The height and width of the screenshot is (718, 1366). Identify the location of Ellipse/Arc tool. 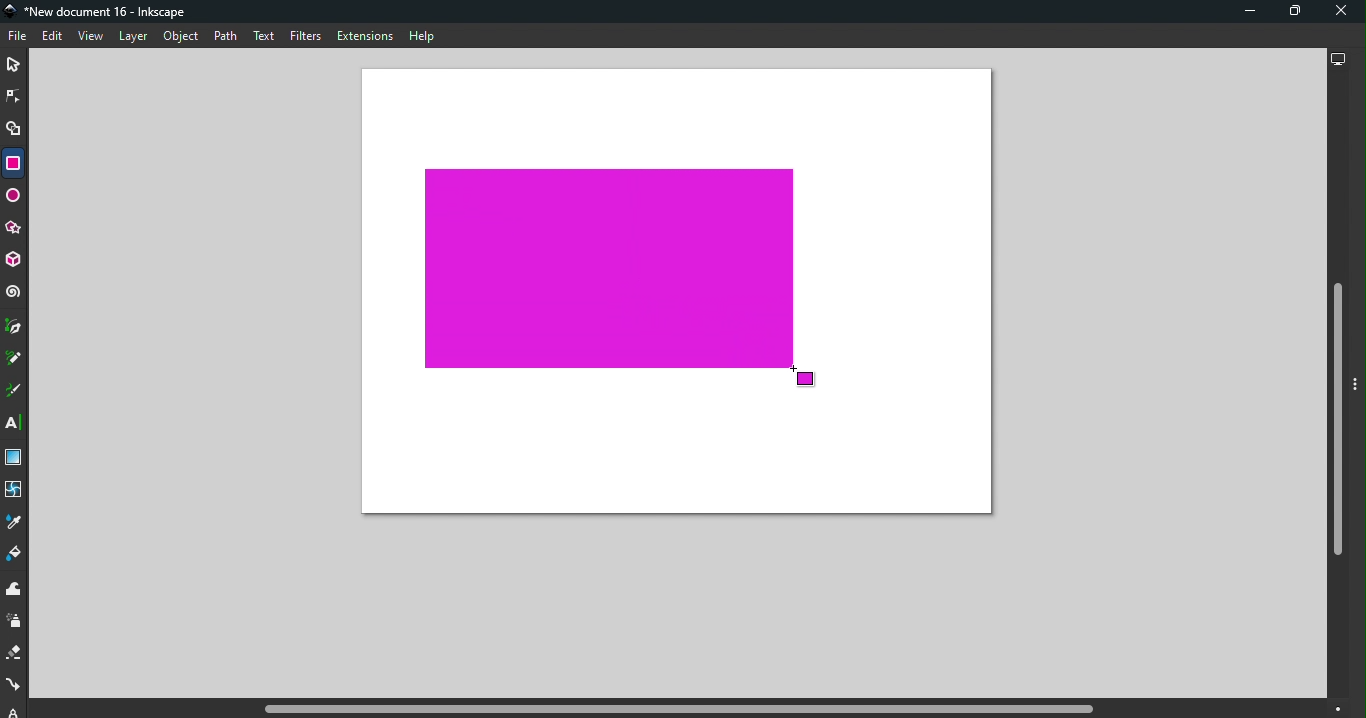
(14, 198).